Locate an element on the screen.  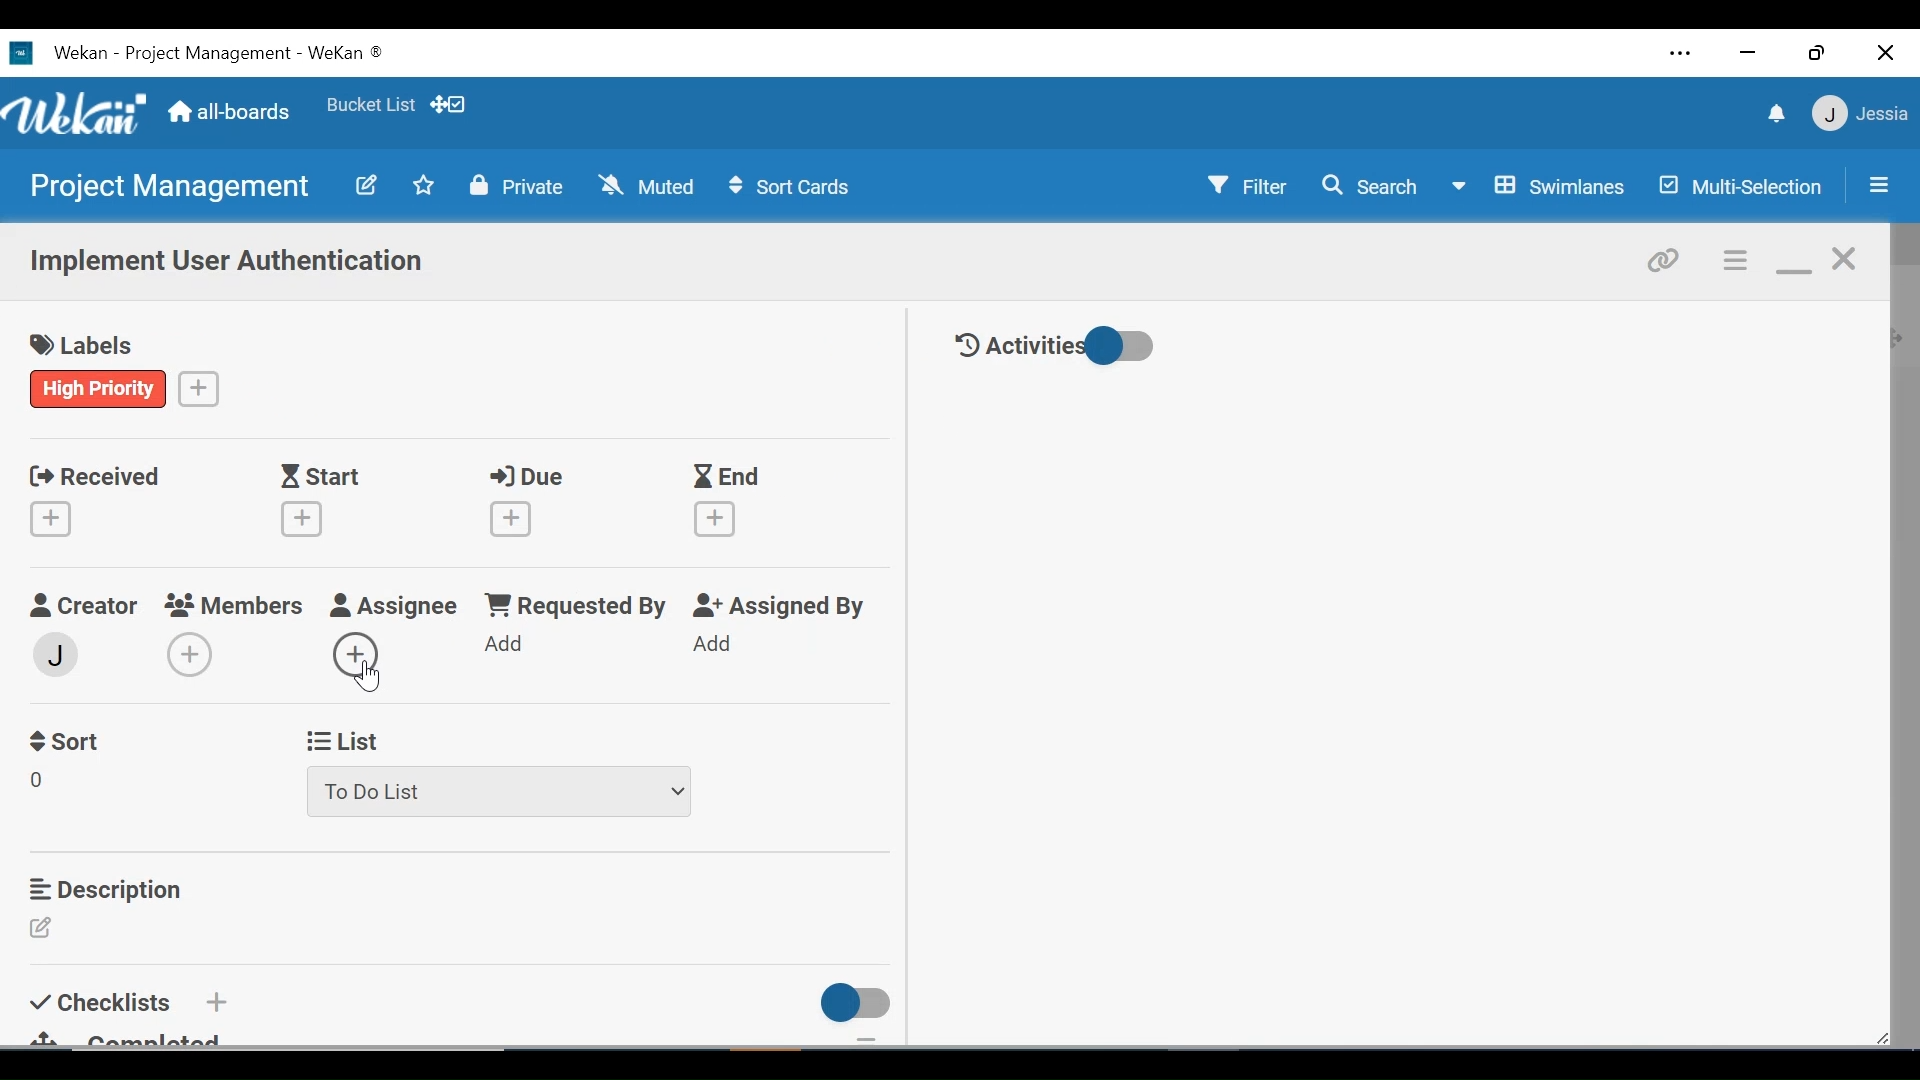
Creator is located at coordinates (82, 606).